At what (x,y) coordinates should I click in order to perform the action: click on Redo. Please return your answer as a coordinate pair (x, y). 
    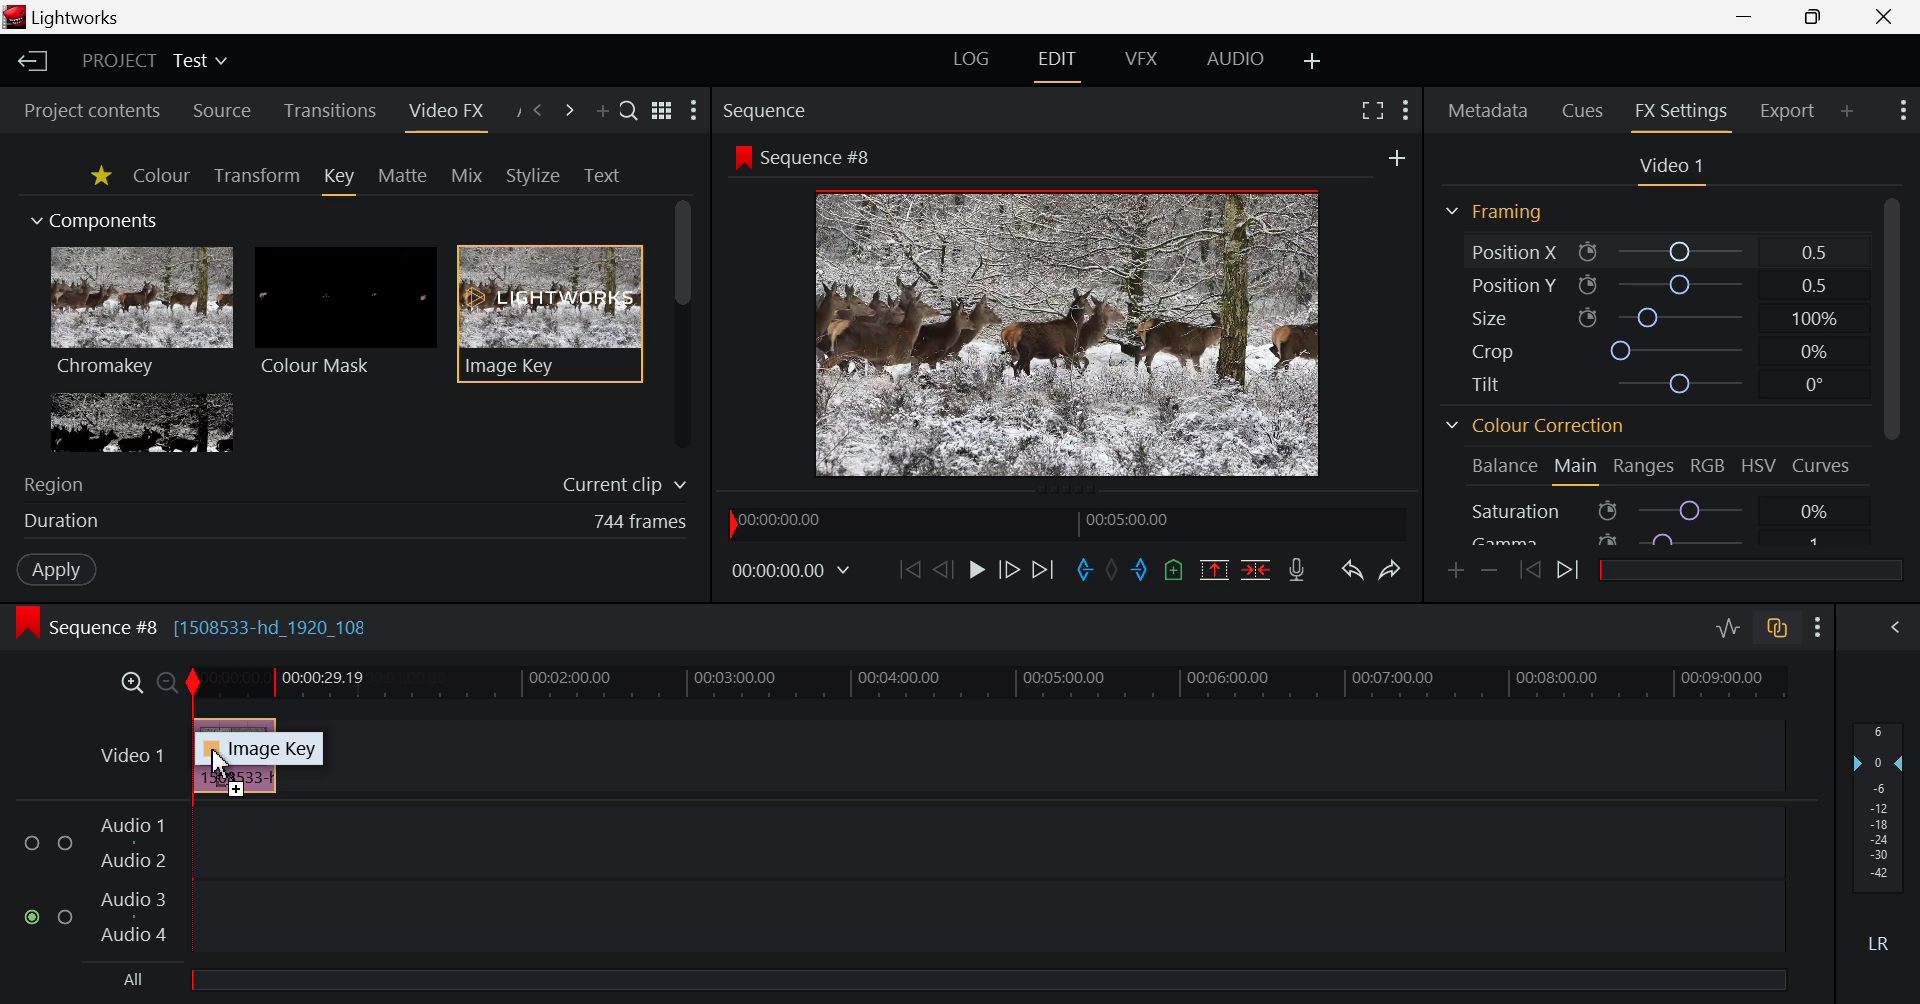
    Looking at the image, I should click on (1390, 571).